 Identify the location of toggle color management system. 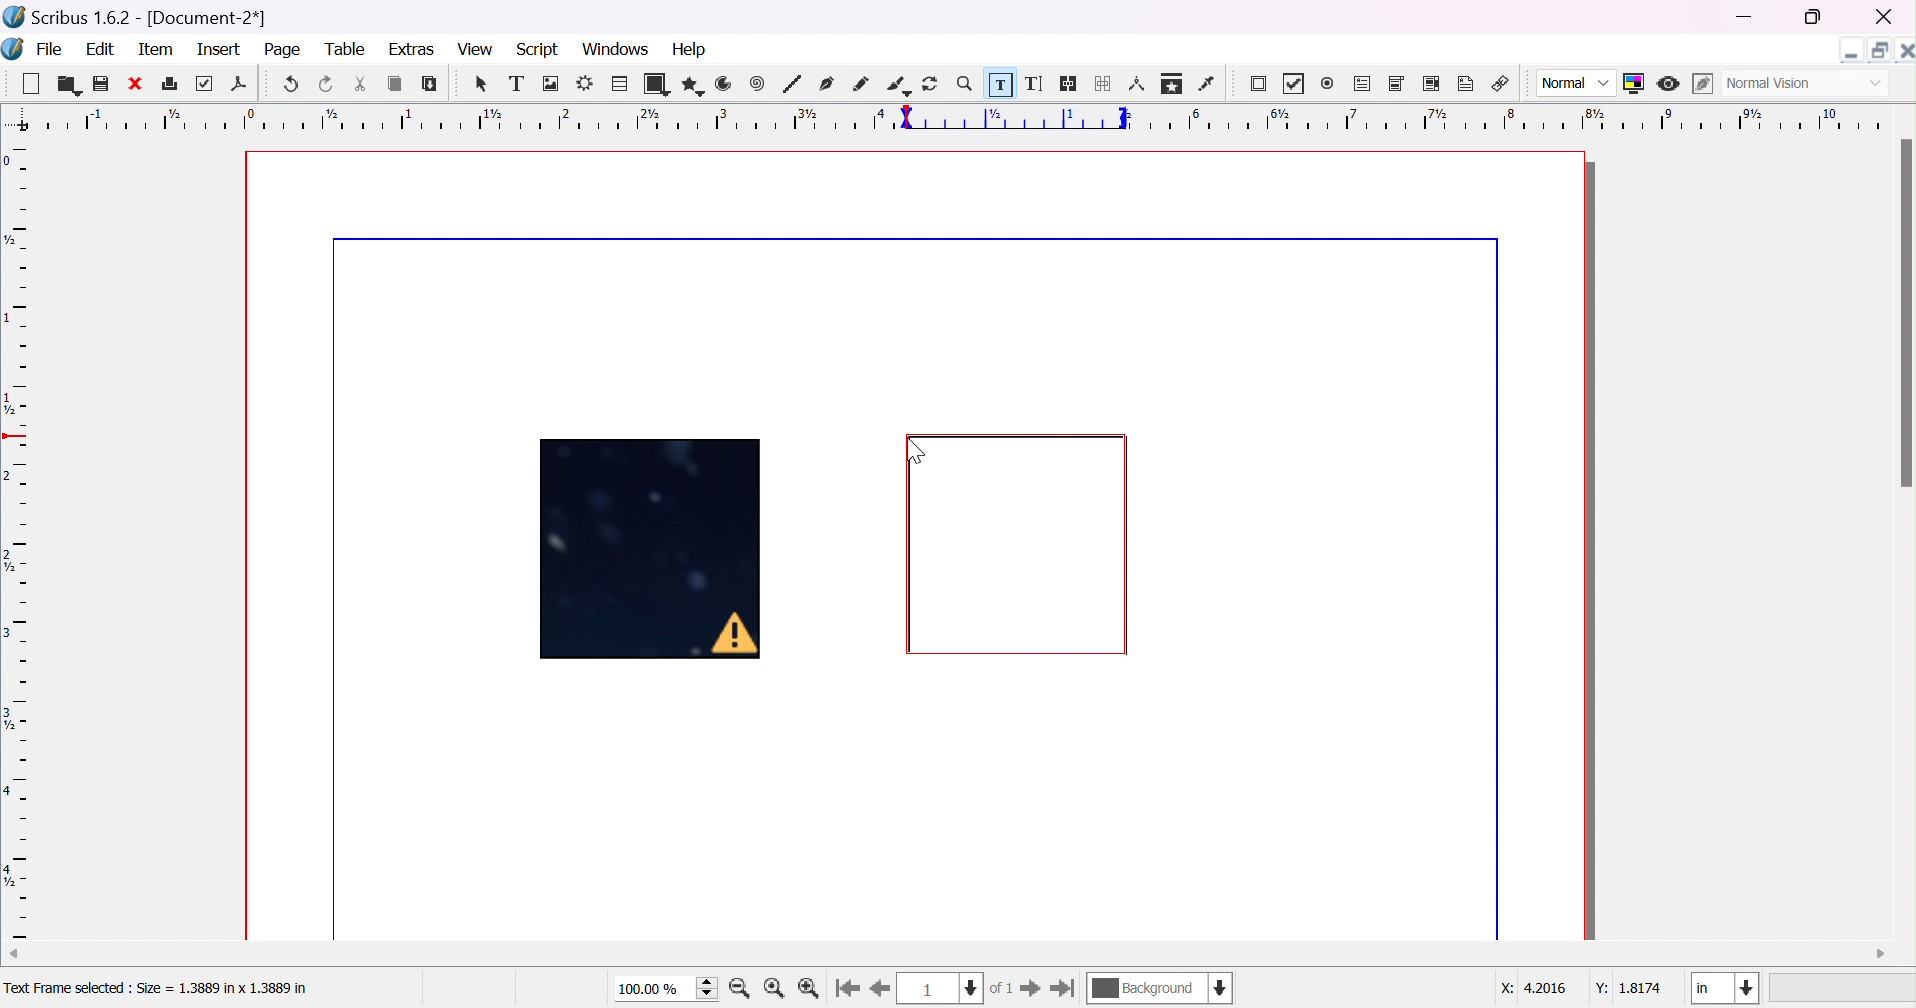
(1635, 83).